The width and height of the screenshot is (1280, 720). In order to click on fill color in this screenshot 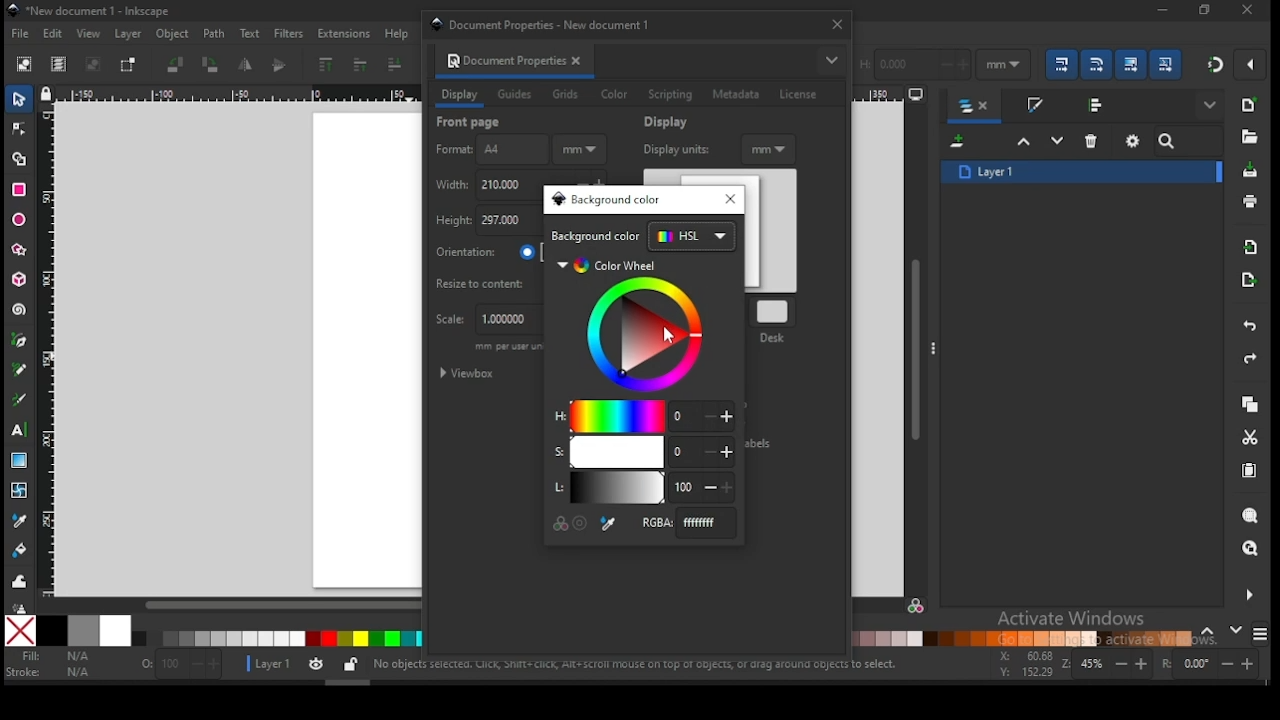, I will do `click(53, 657)`.